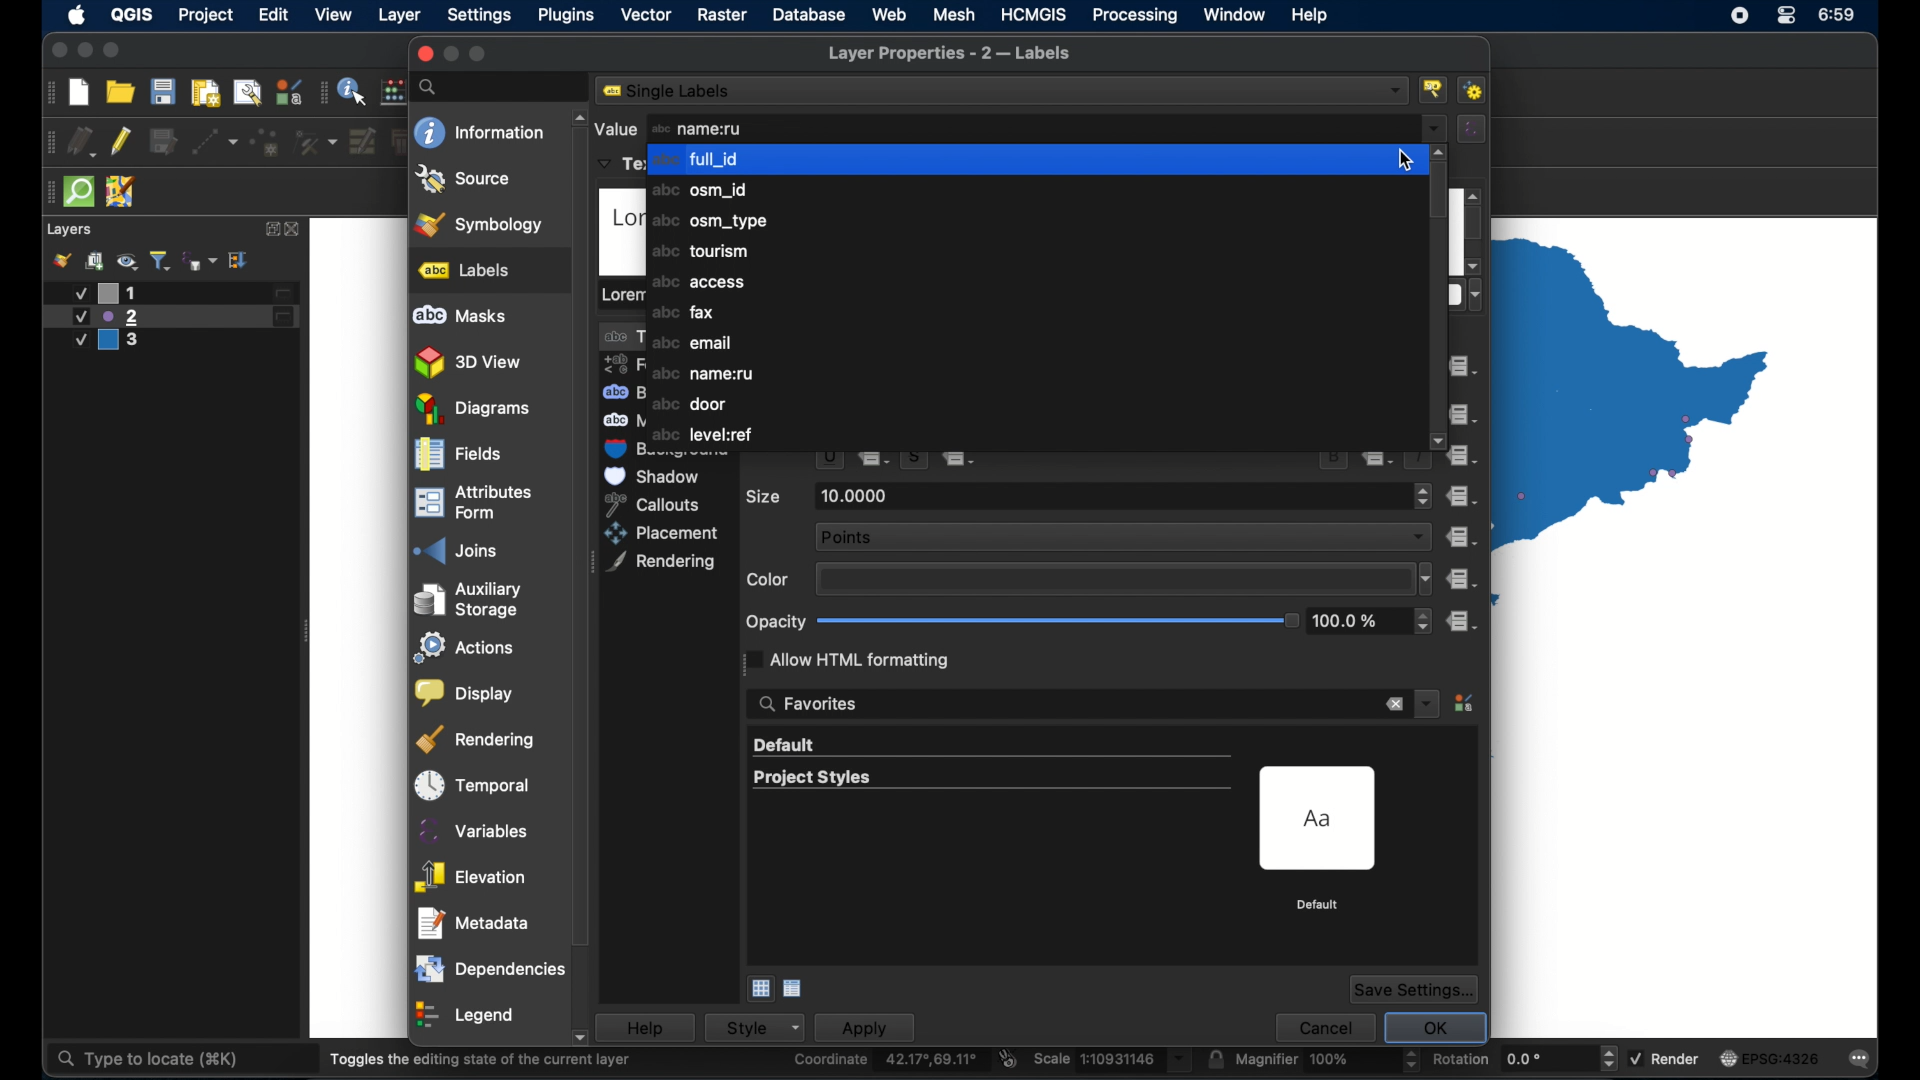  What do you see at coordinates (705, 435) in the screenshot?
I see `level: ref` at bounding box center [705, 435].